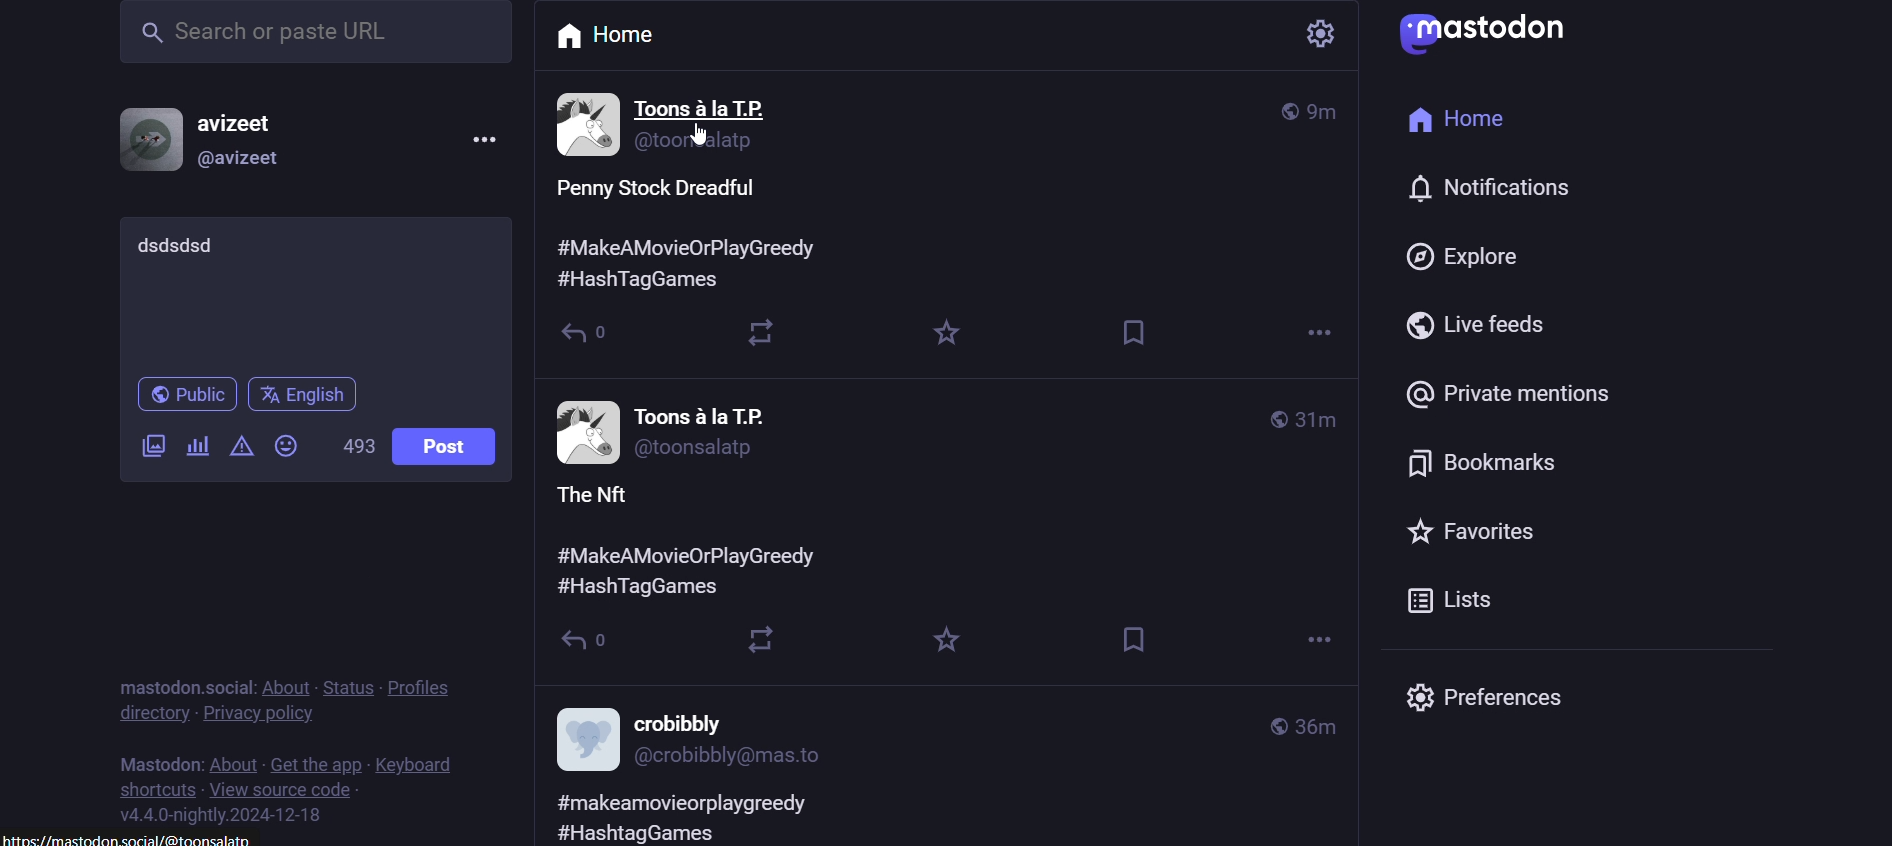  What do you see at coordinates (946, 332) in the screenshot?
I see `favorite` at bounding box center [946, 332].